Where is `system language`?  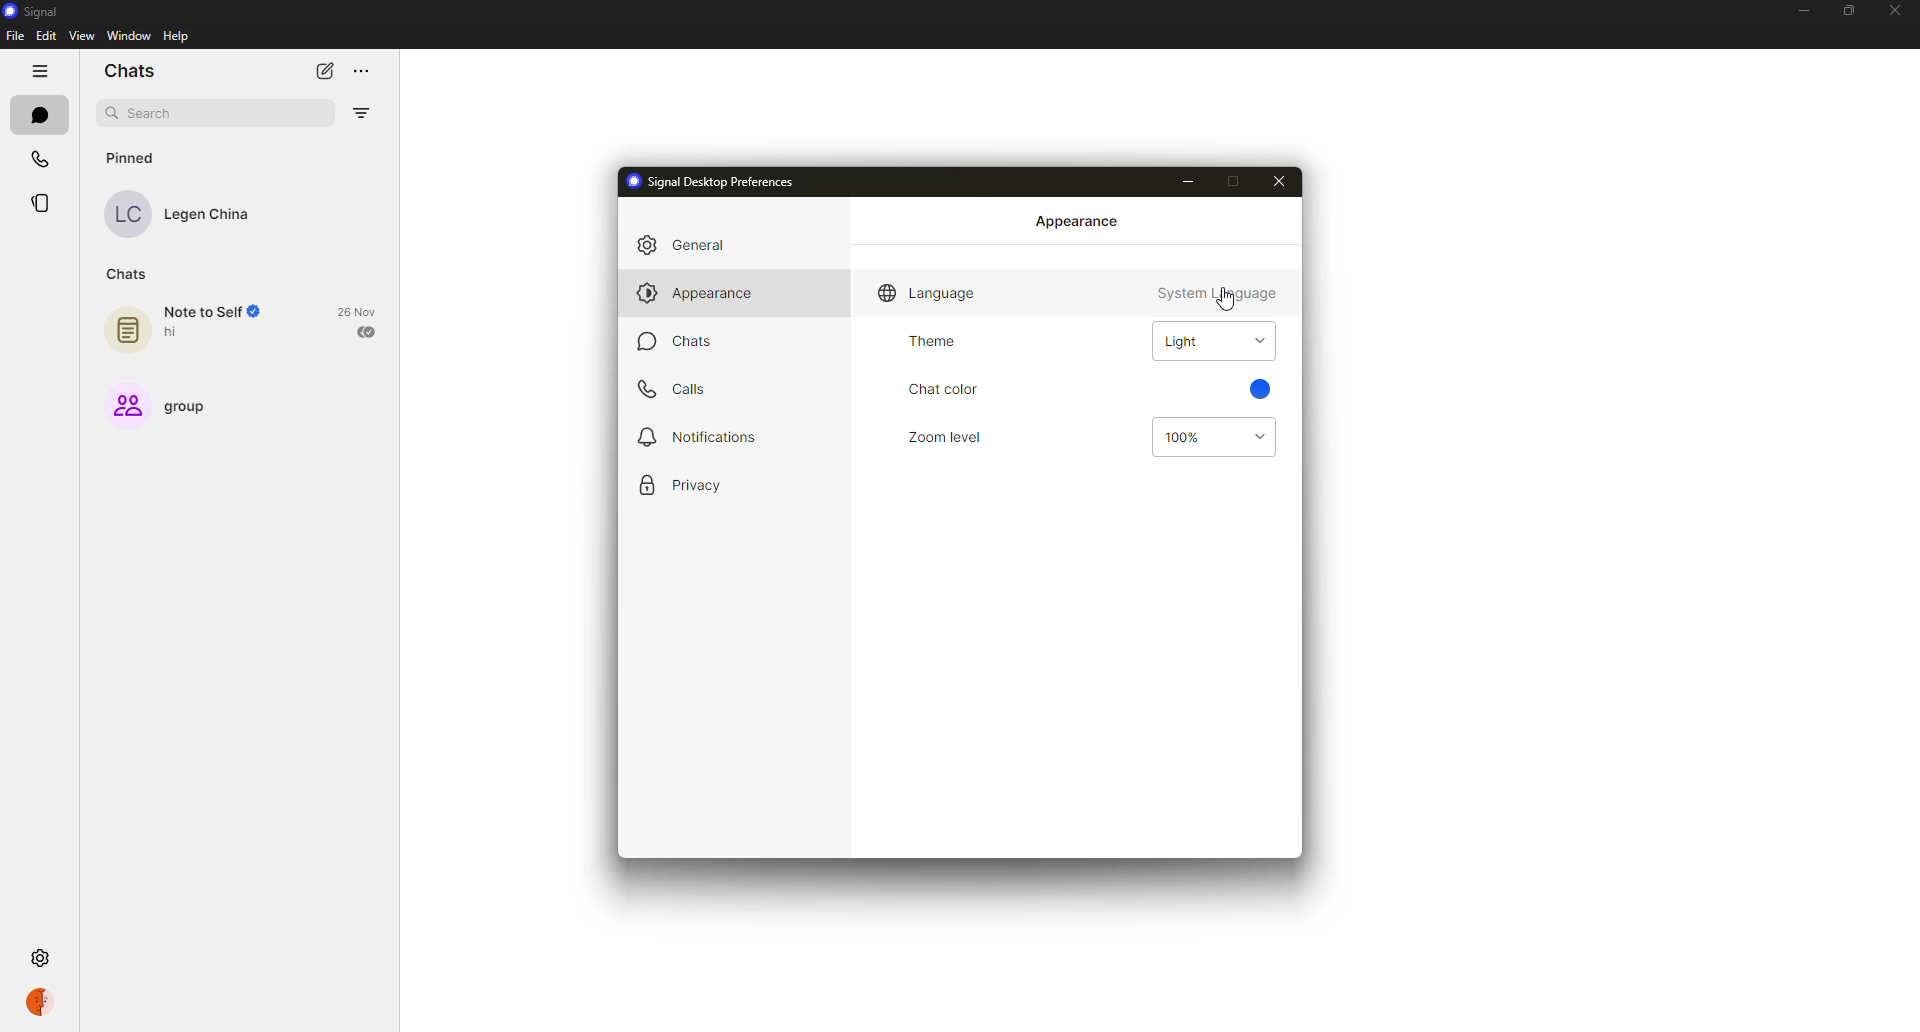 system language is located at coordinates (1219, 293).